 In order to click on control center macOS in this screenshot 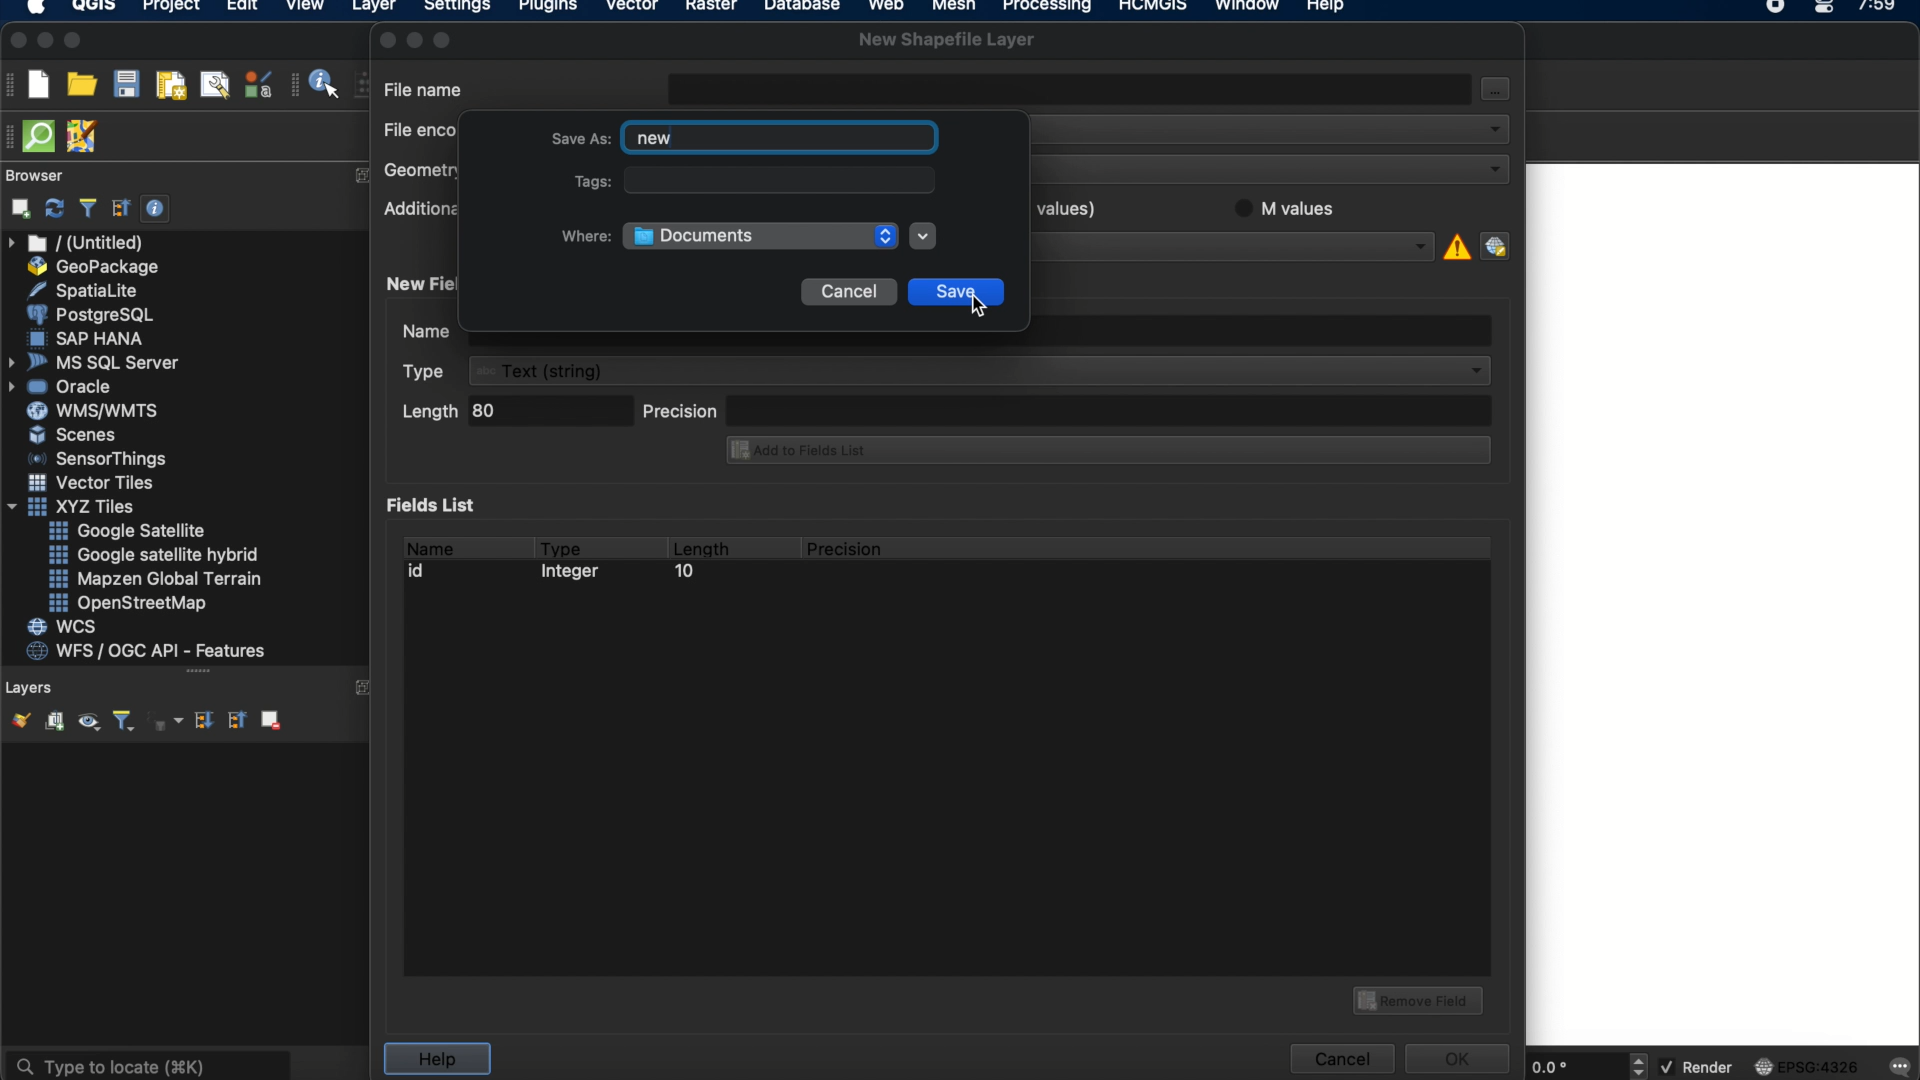, I will do `click(1823, 9)`.